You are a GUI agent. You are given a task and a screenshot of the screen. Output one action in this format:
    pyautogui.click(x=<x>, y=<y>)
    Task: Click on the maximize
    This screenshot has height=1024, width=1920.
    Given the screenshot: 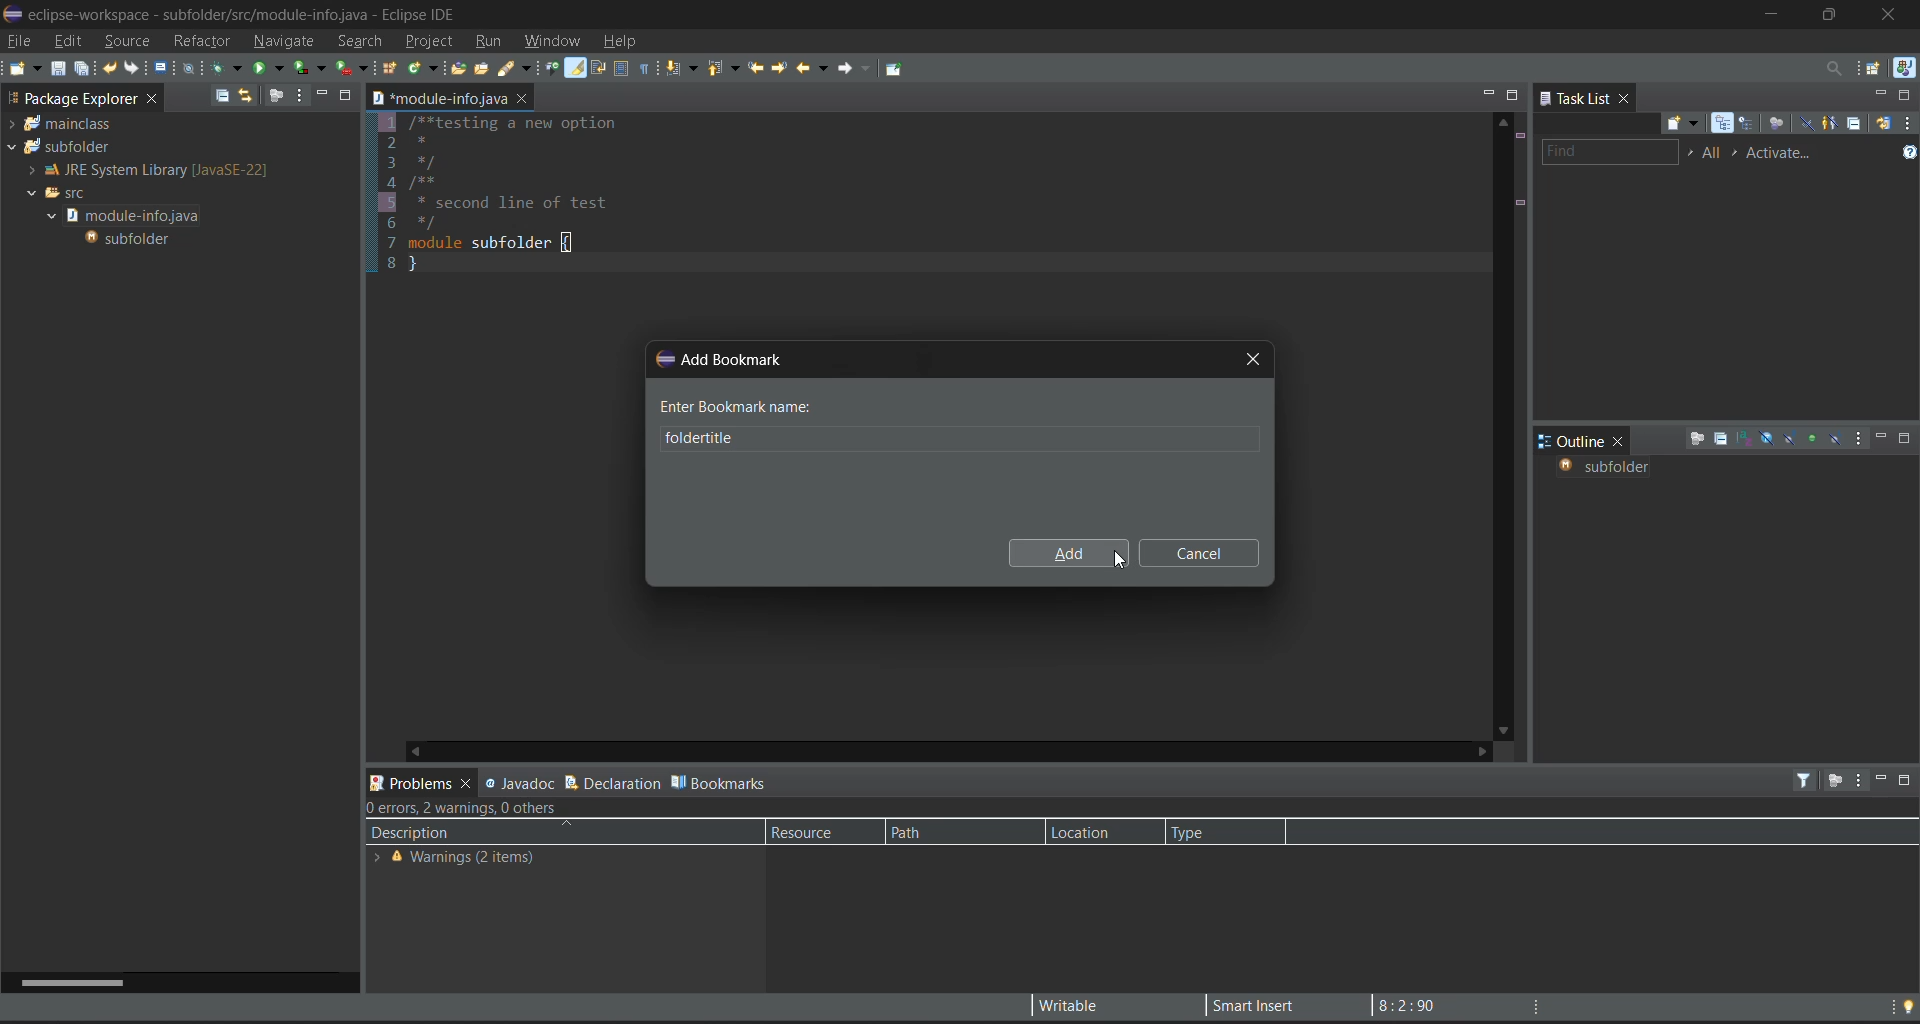 What is the action you would take?
    pyautogui.click(x=1836, y=12)
    